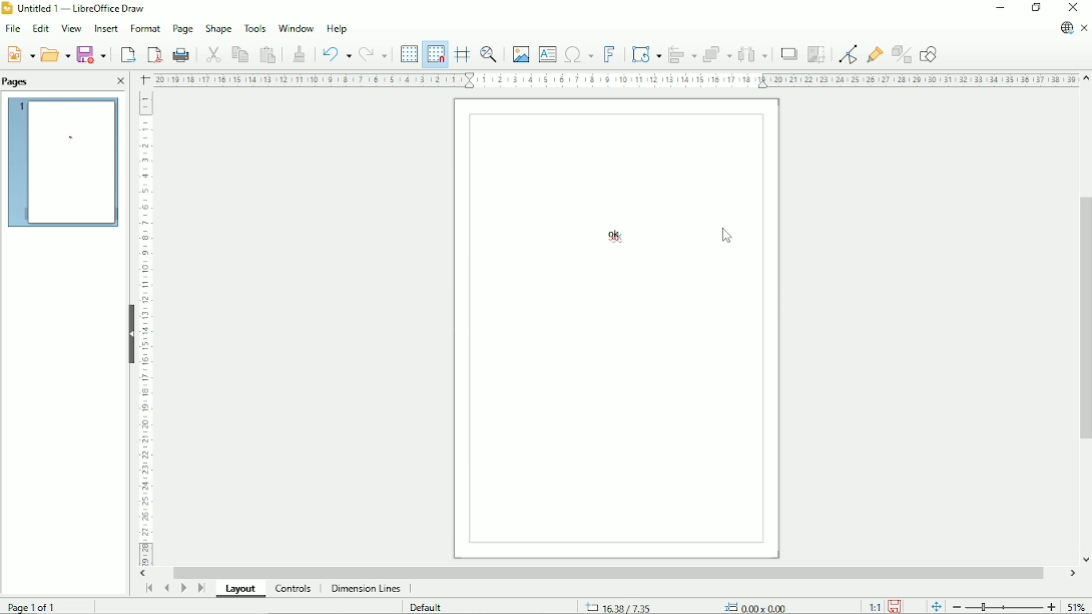 The image size is (1092, 614). What do you see at coordinates (182, 55) in the screenshot?
I see `Print` at bounding box center [182, 55].